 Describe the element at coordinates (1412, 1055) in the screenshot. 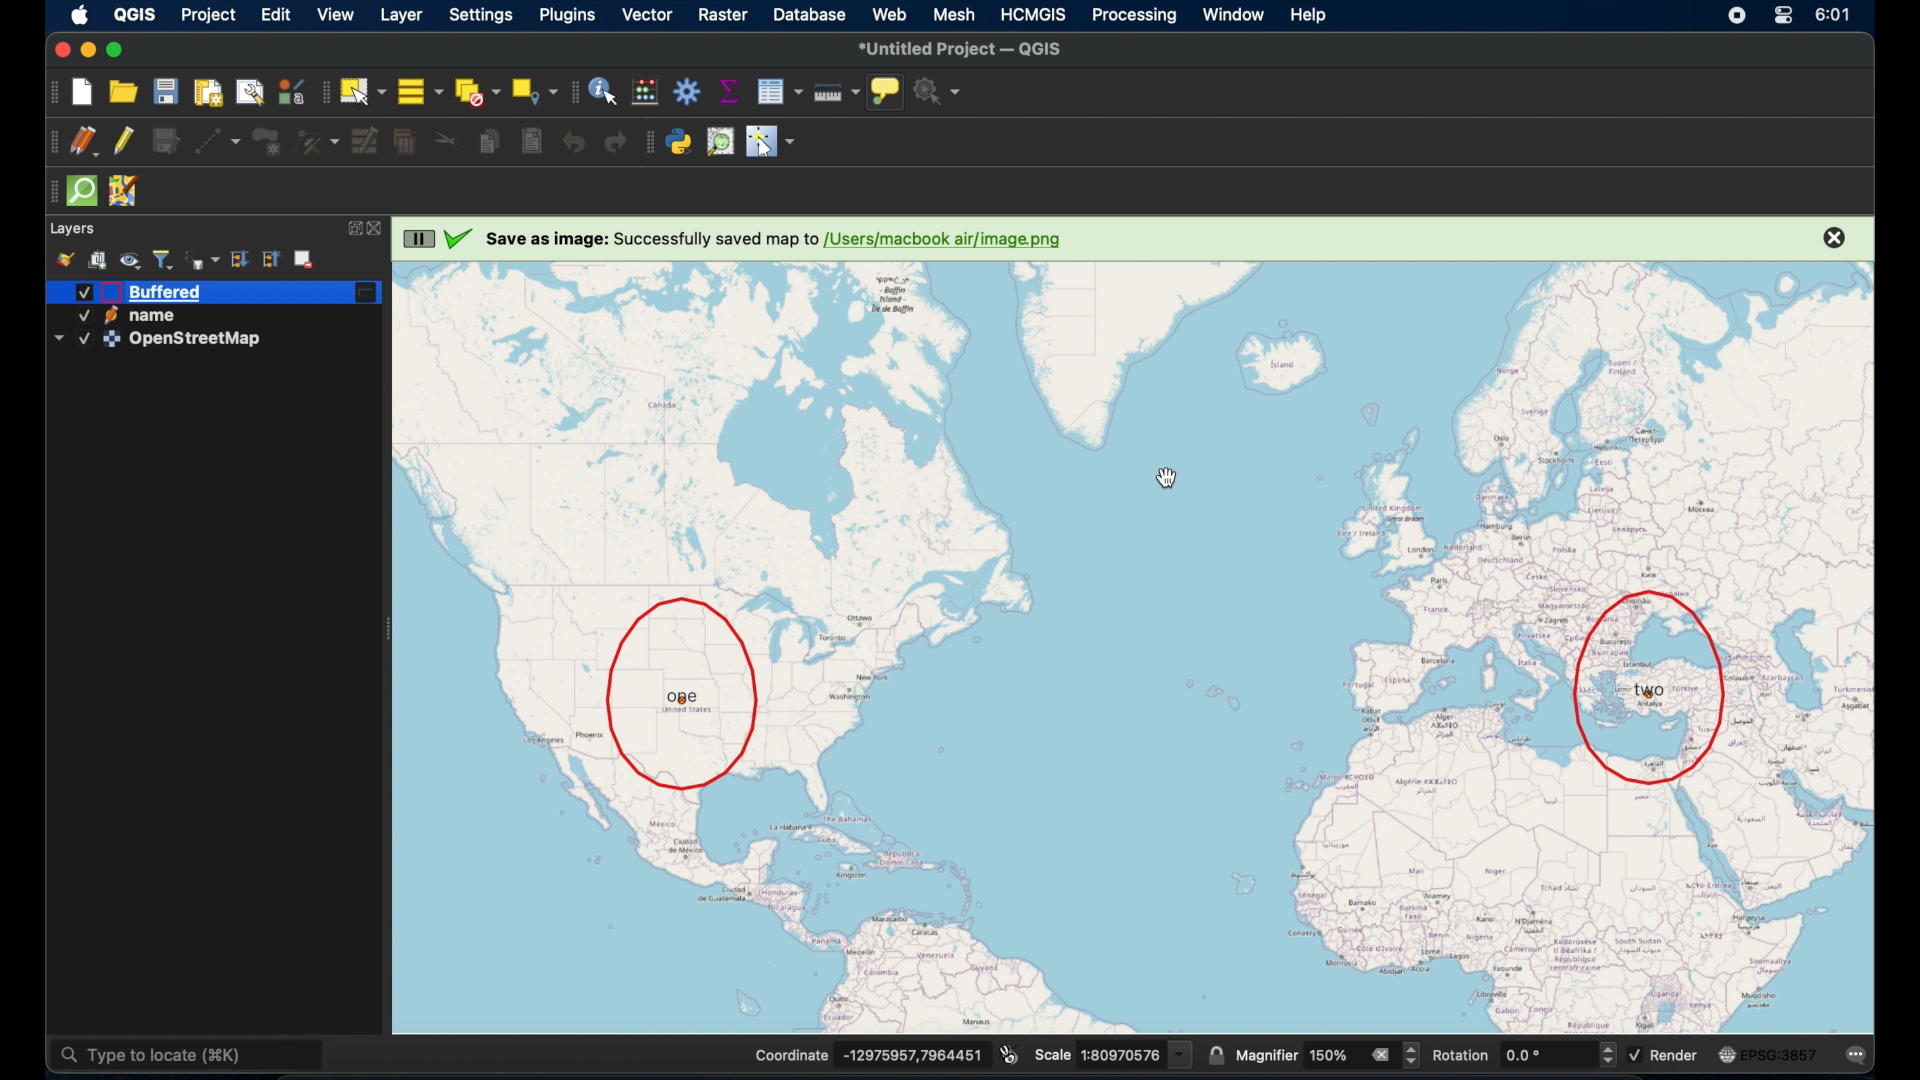

I see `Increase and decrease magnifier value` at that location.